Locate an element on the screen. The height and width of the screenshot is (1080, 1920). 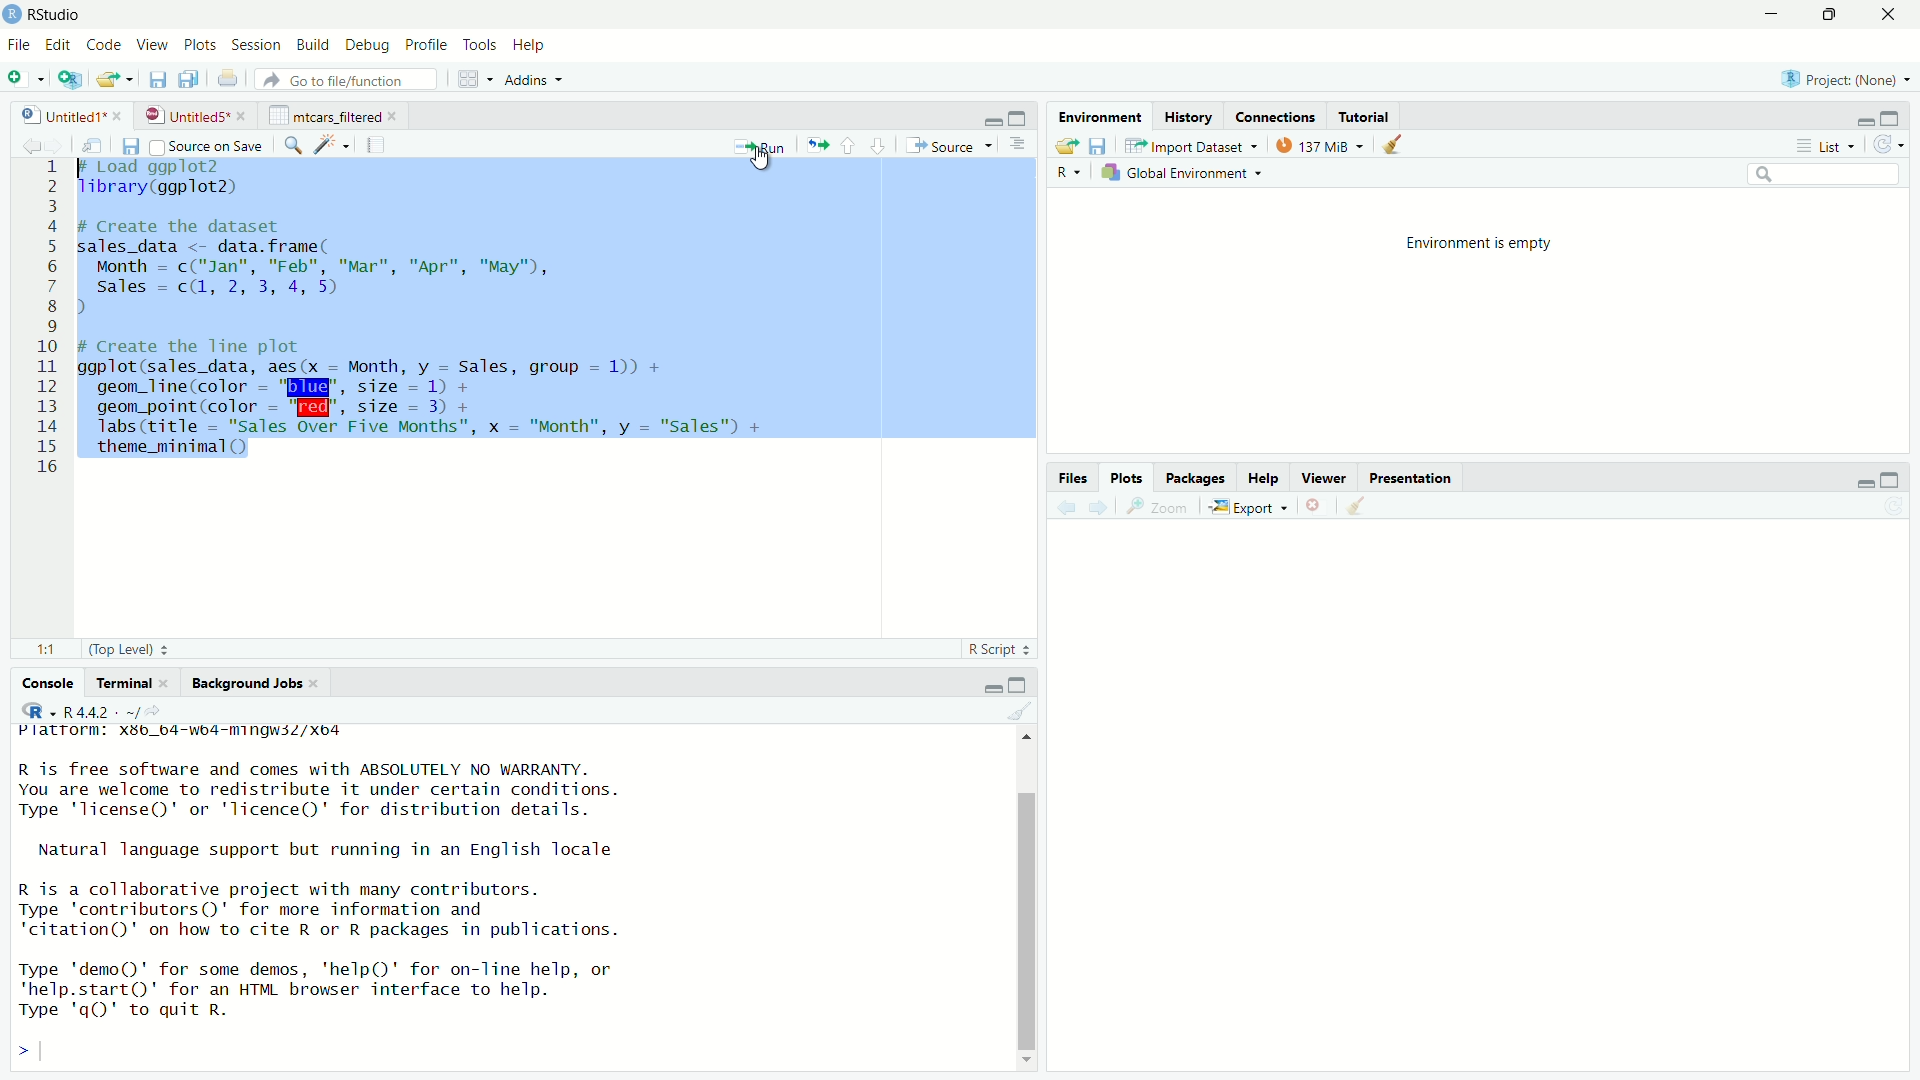
maximize is located at coordinates (1018, 686).